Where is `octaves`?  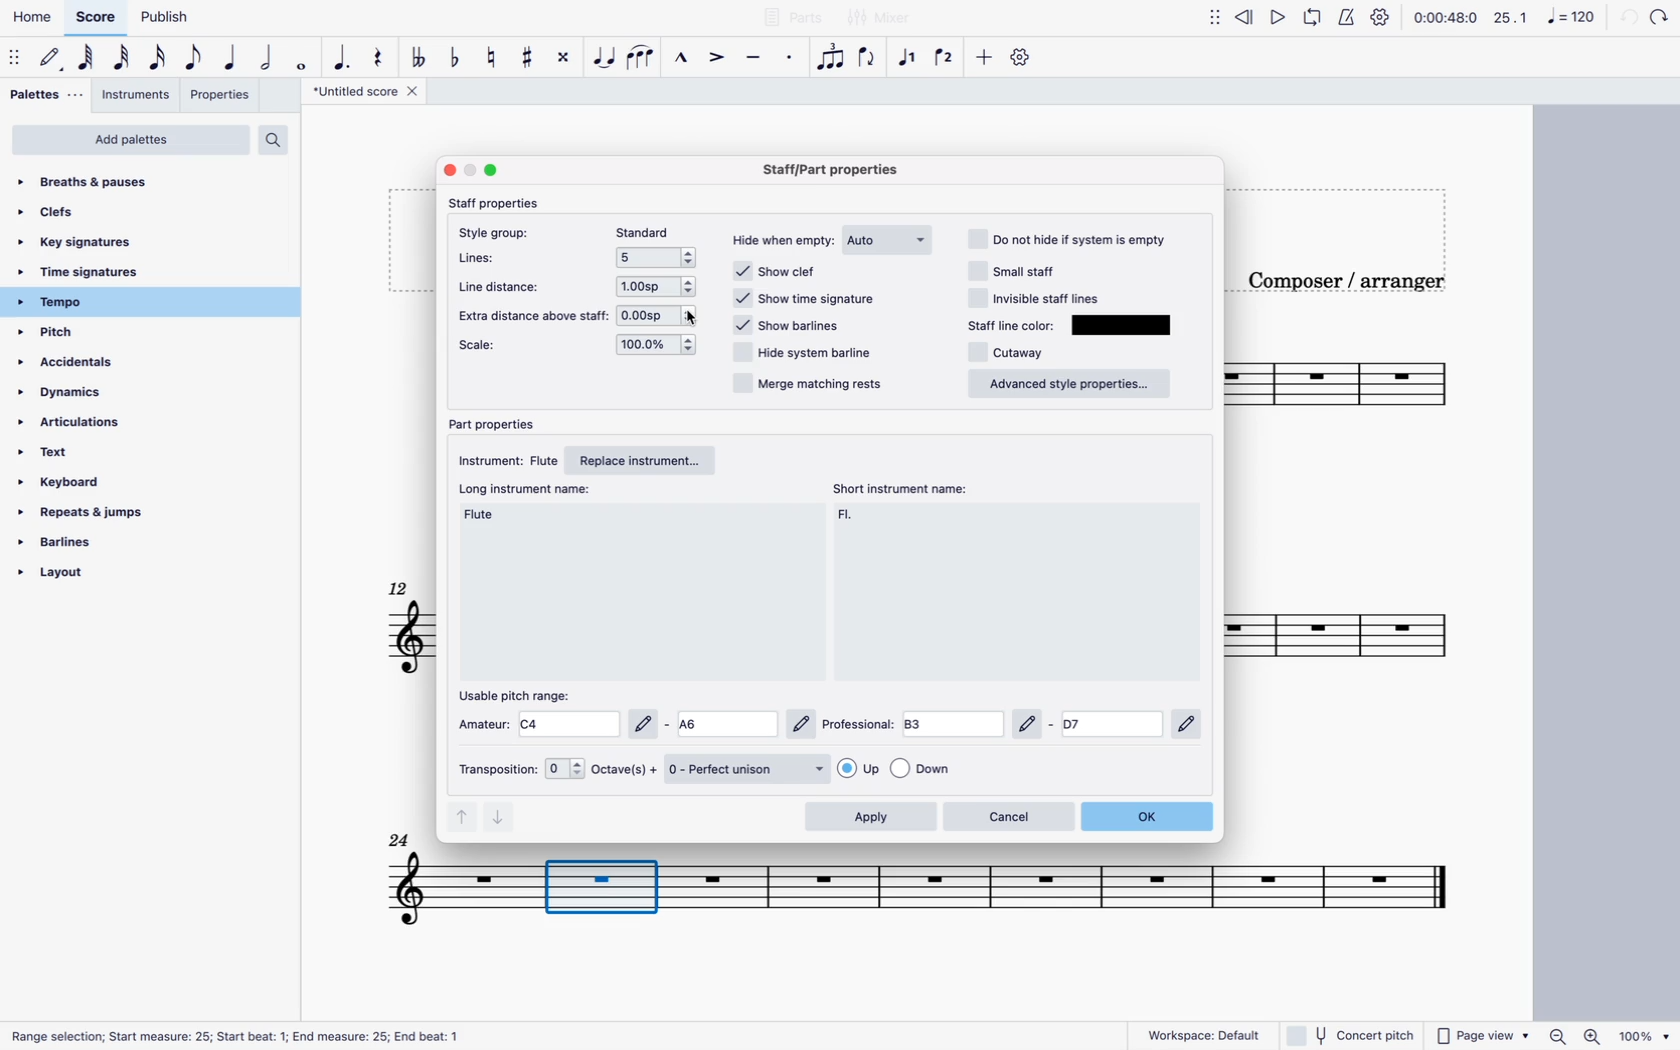 octaves is located at coordinates (625, 770).